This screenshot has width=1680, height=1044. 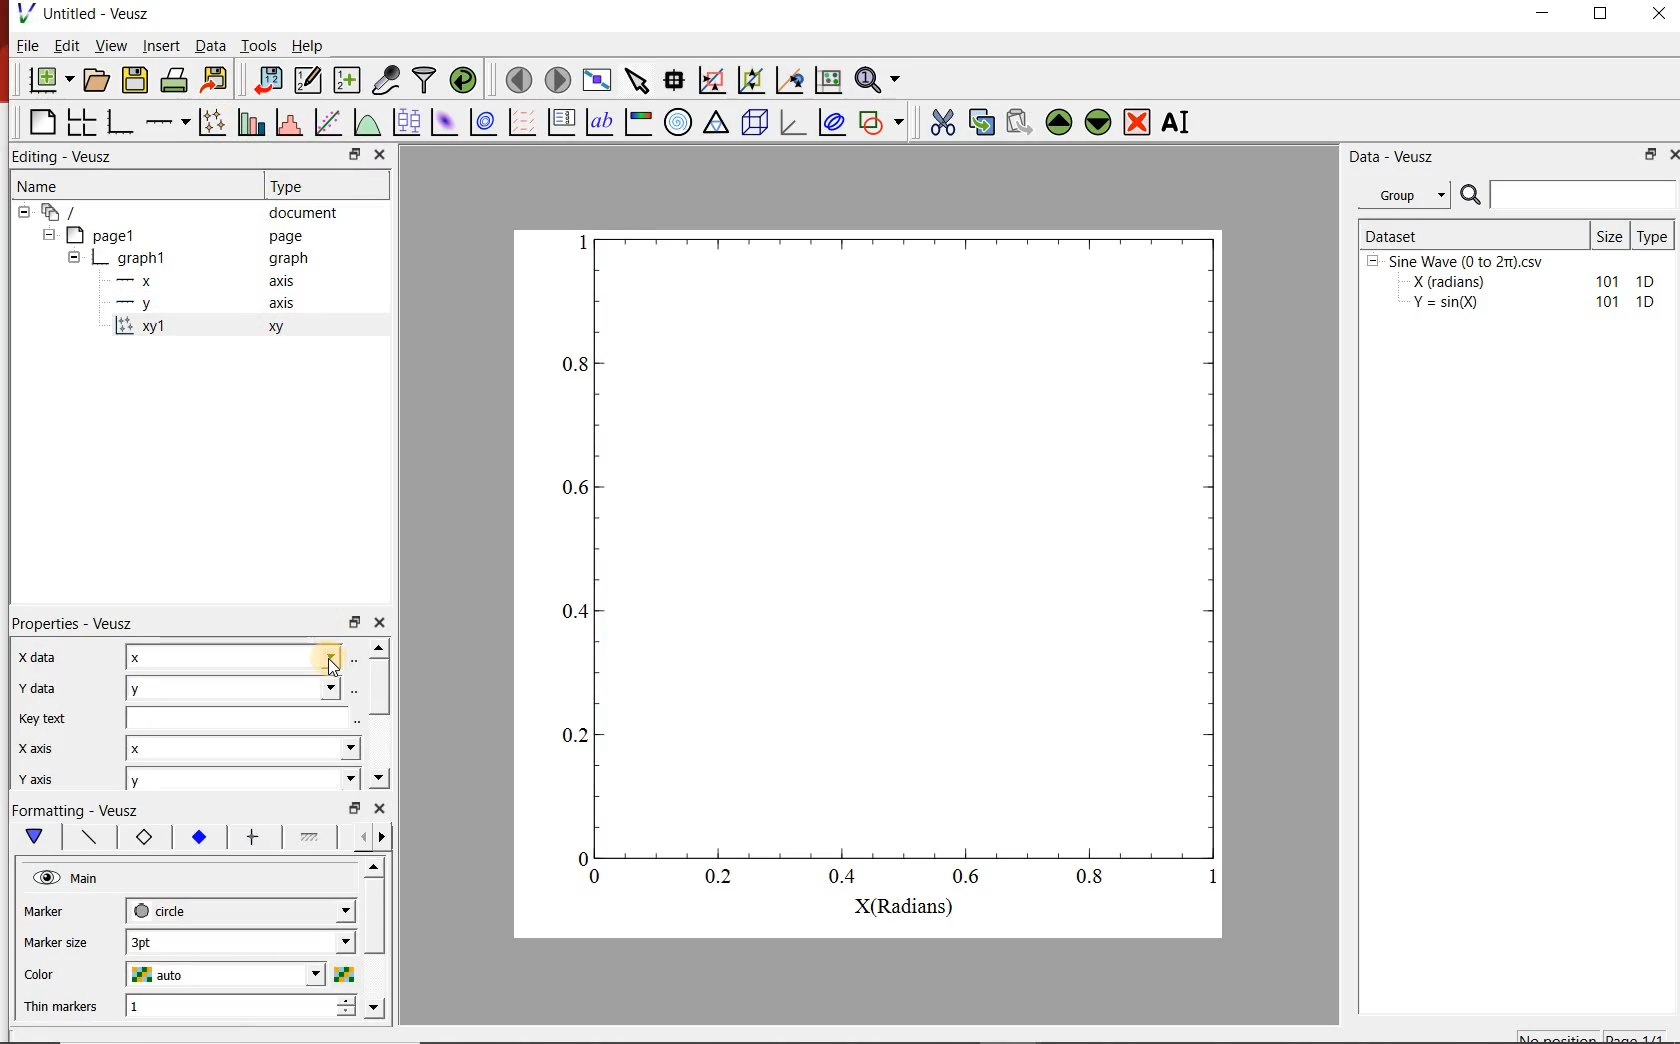 What do you see at coordinates (97, 80) in the screenshot?
I see `open document` at bounding box center [97, 80].